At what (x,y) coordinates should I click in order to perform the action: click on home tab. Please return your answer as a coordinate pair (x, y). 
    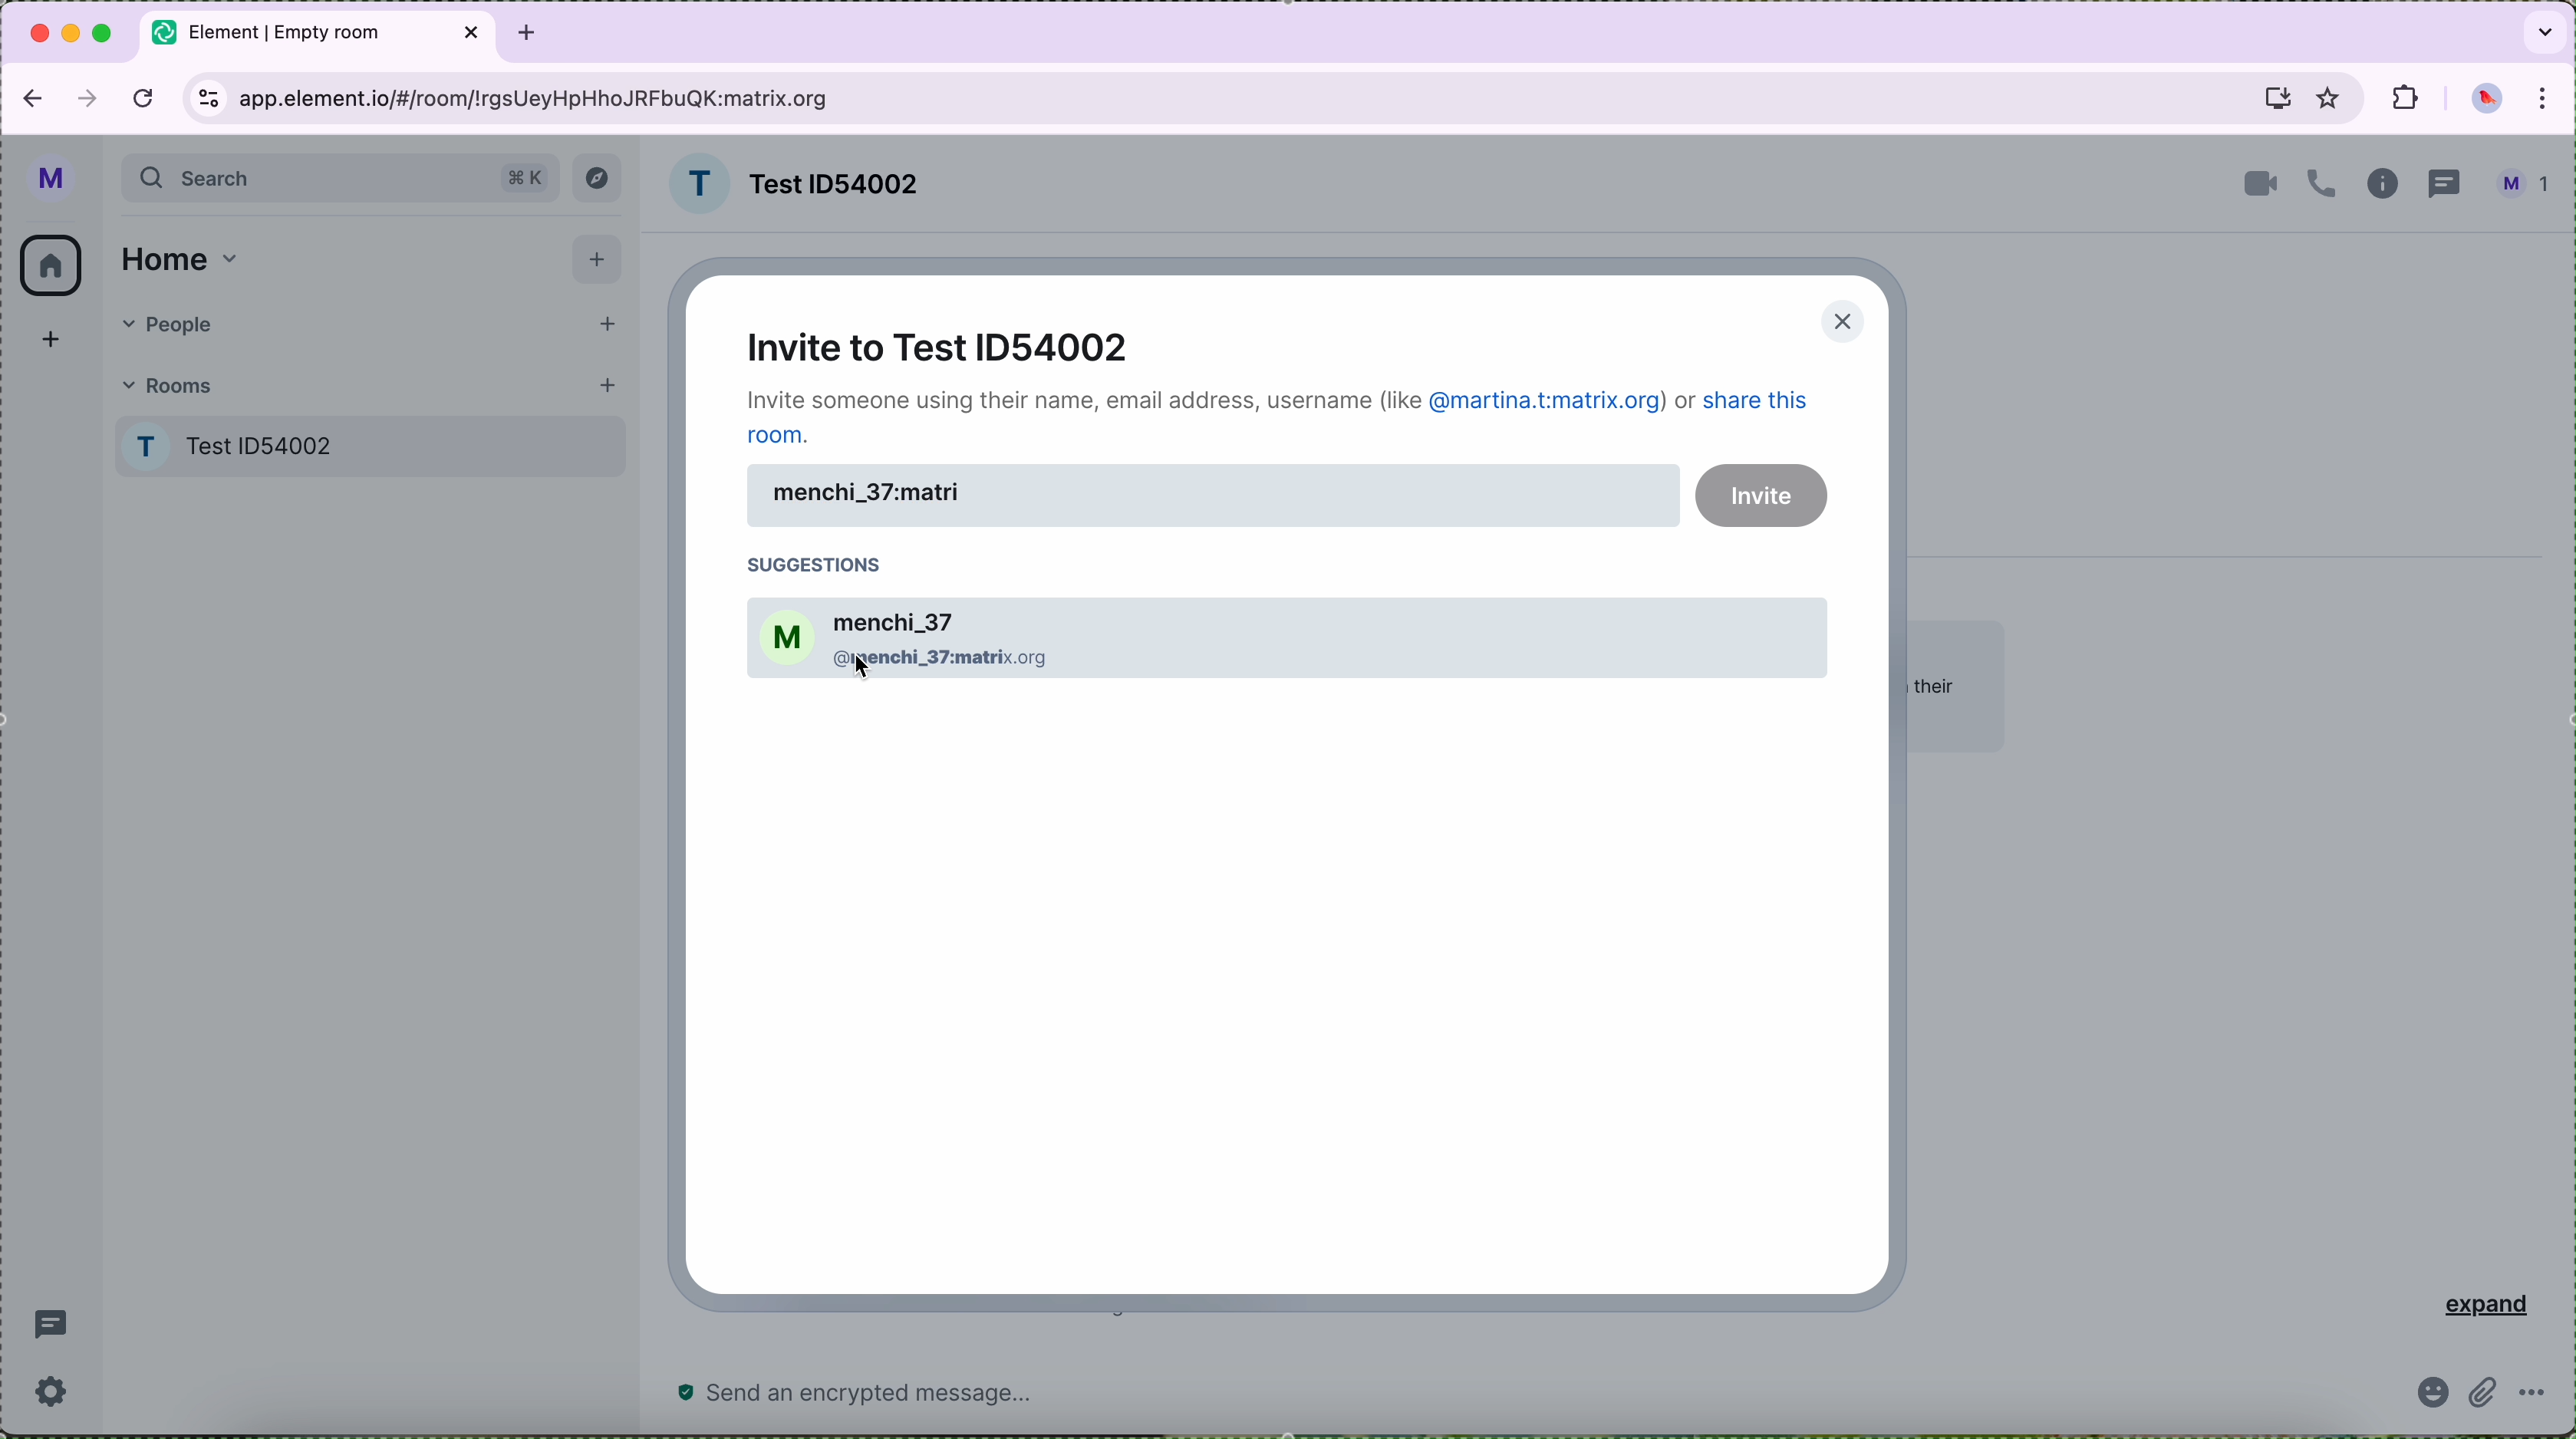
    Looking at the image, I should click on (177, 254).